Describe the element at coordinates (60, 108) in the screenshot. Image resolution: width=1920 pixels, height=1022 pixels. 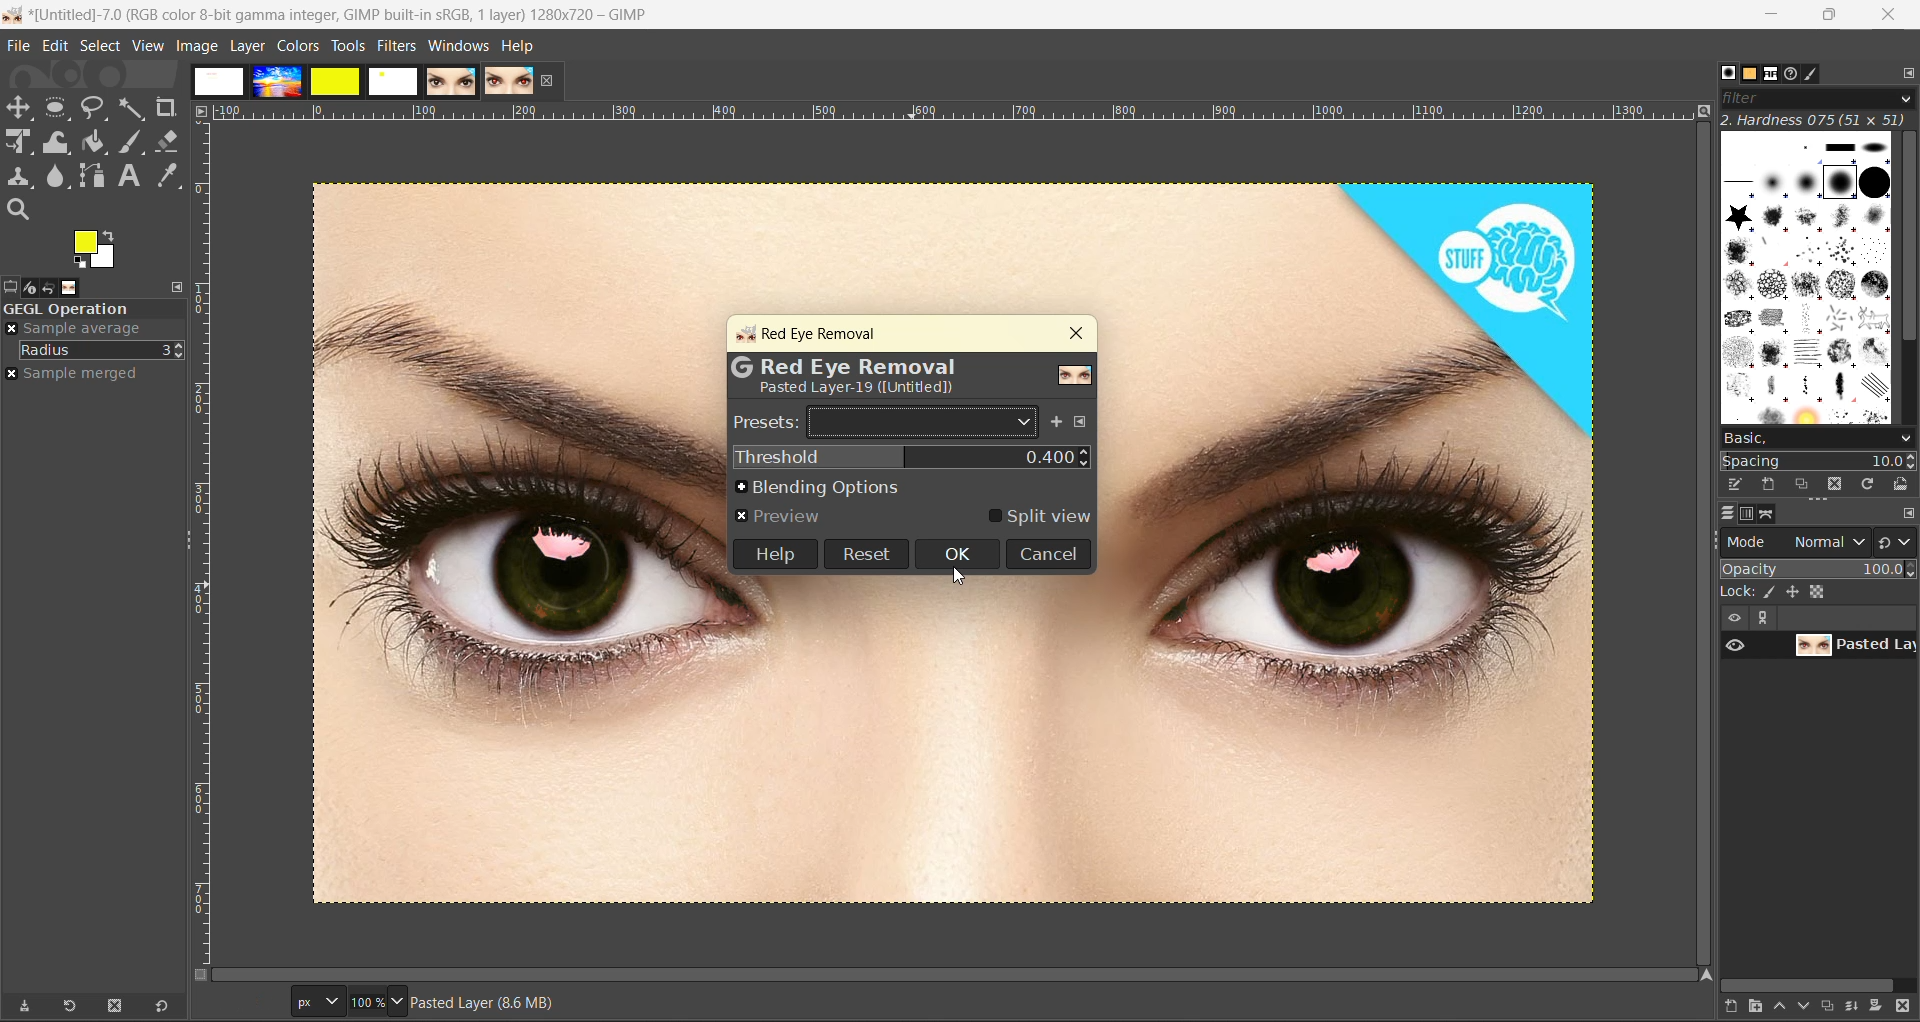
I see `rectangle select` at that location.